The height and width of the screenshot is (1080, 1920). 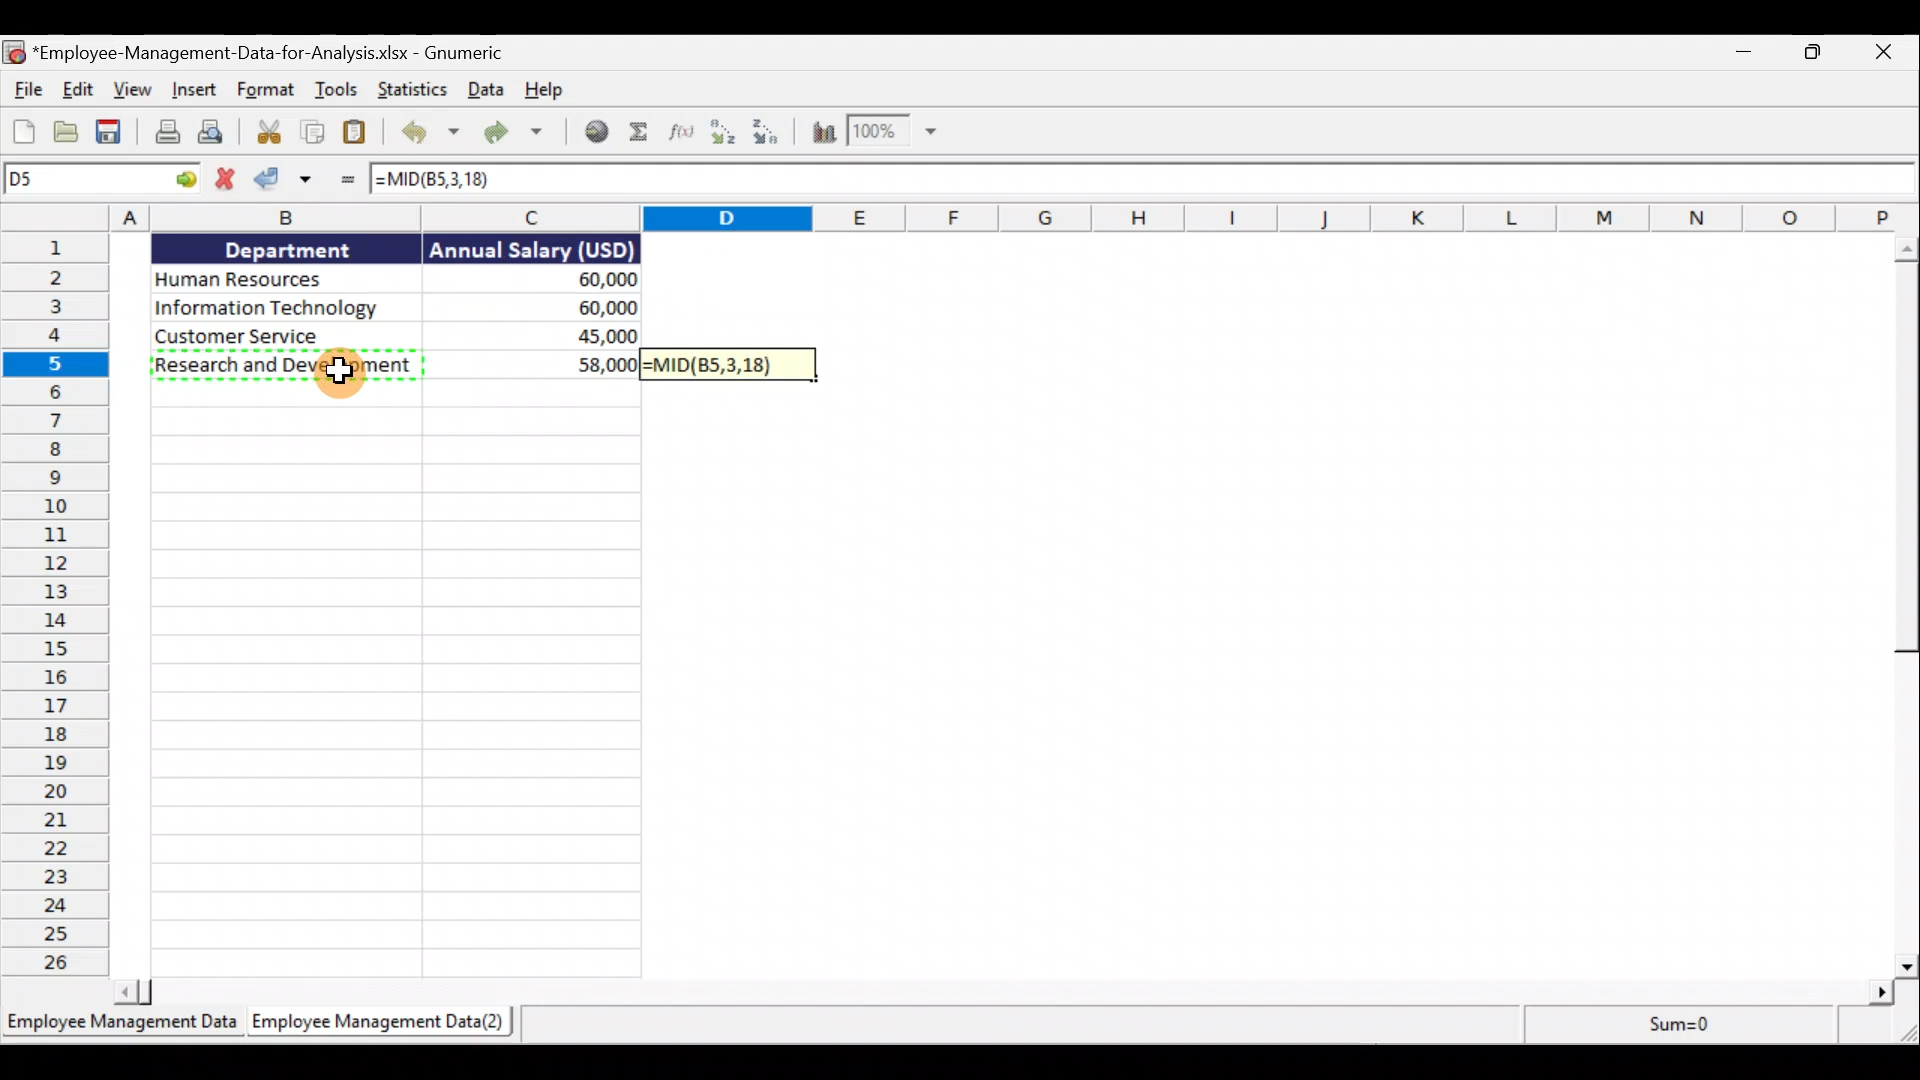 I want to click on sum=0, so click(x=1671, y=1025).